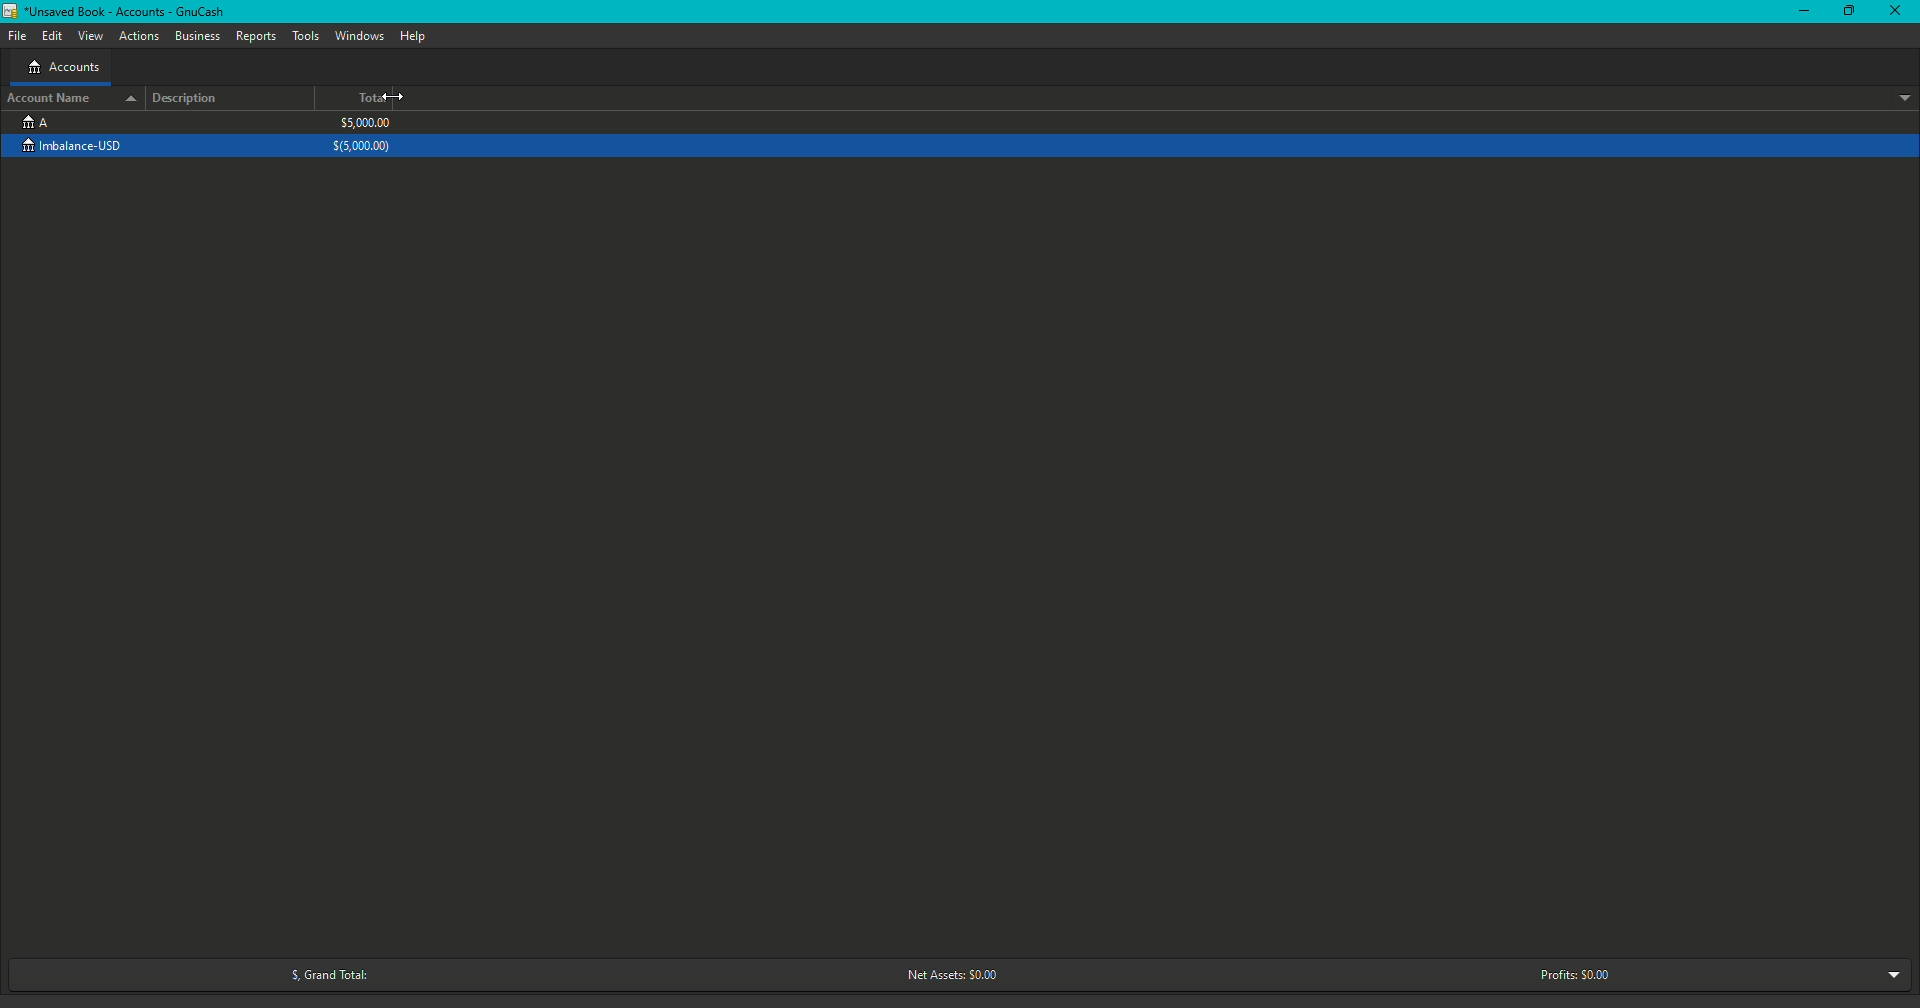 This screenshot has height=1008, width=1920. I want to click on Windows, so click(359, 36).